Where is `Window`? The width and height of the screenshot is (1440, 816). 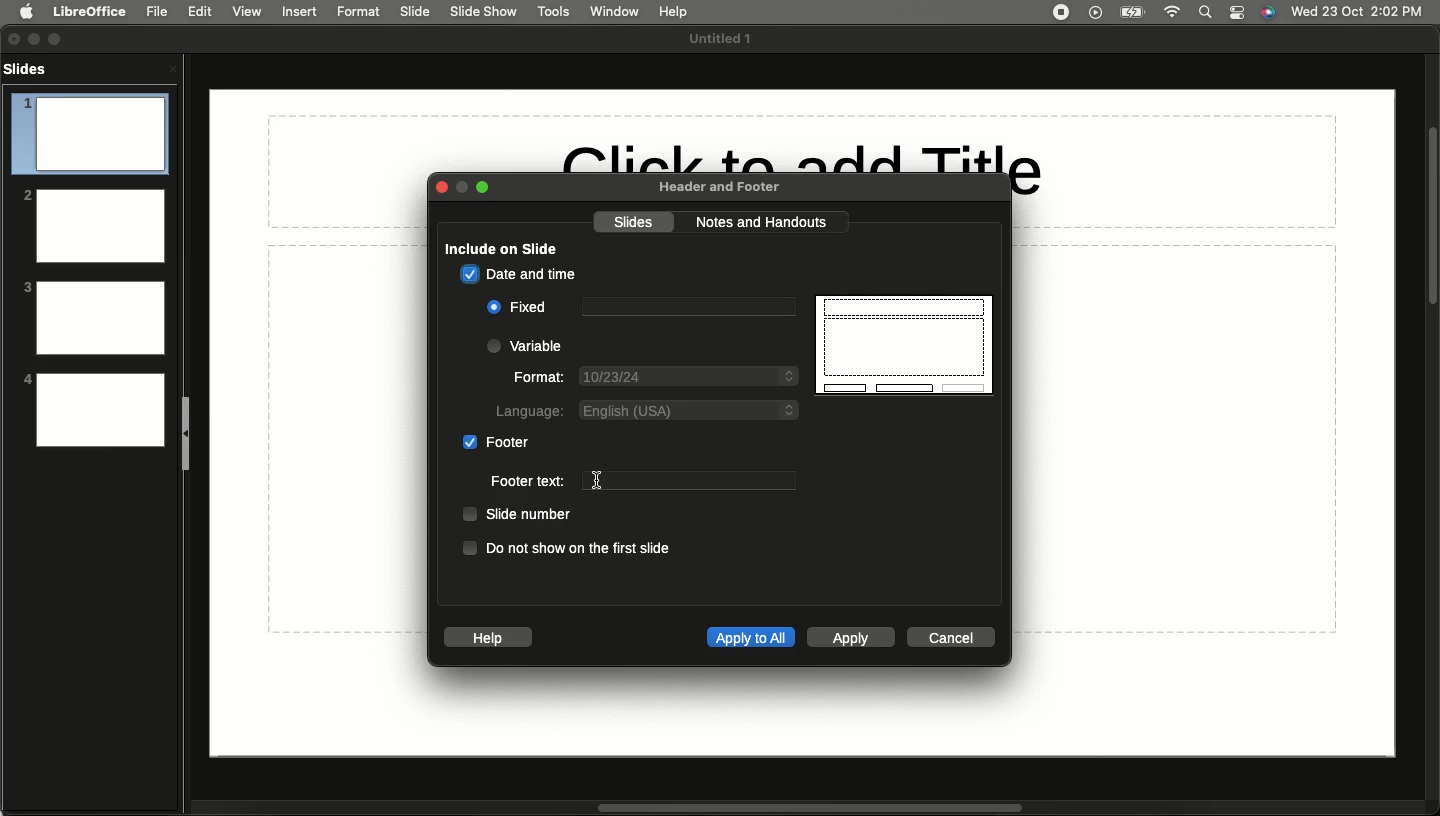 Window is located at coordinates (611, 11).